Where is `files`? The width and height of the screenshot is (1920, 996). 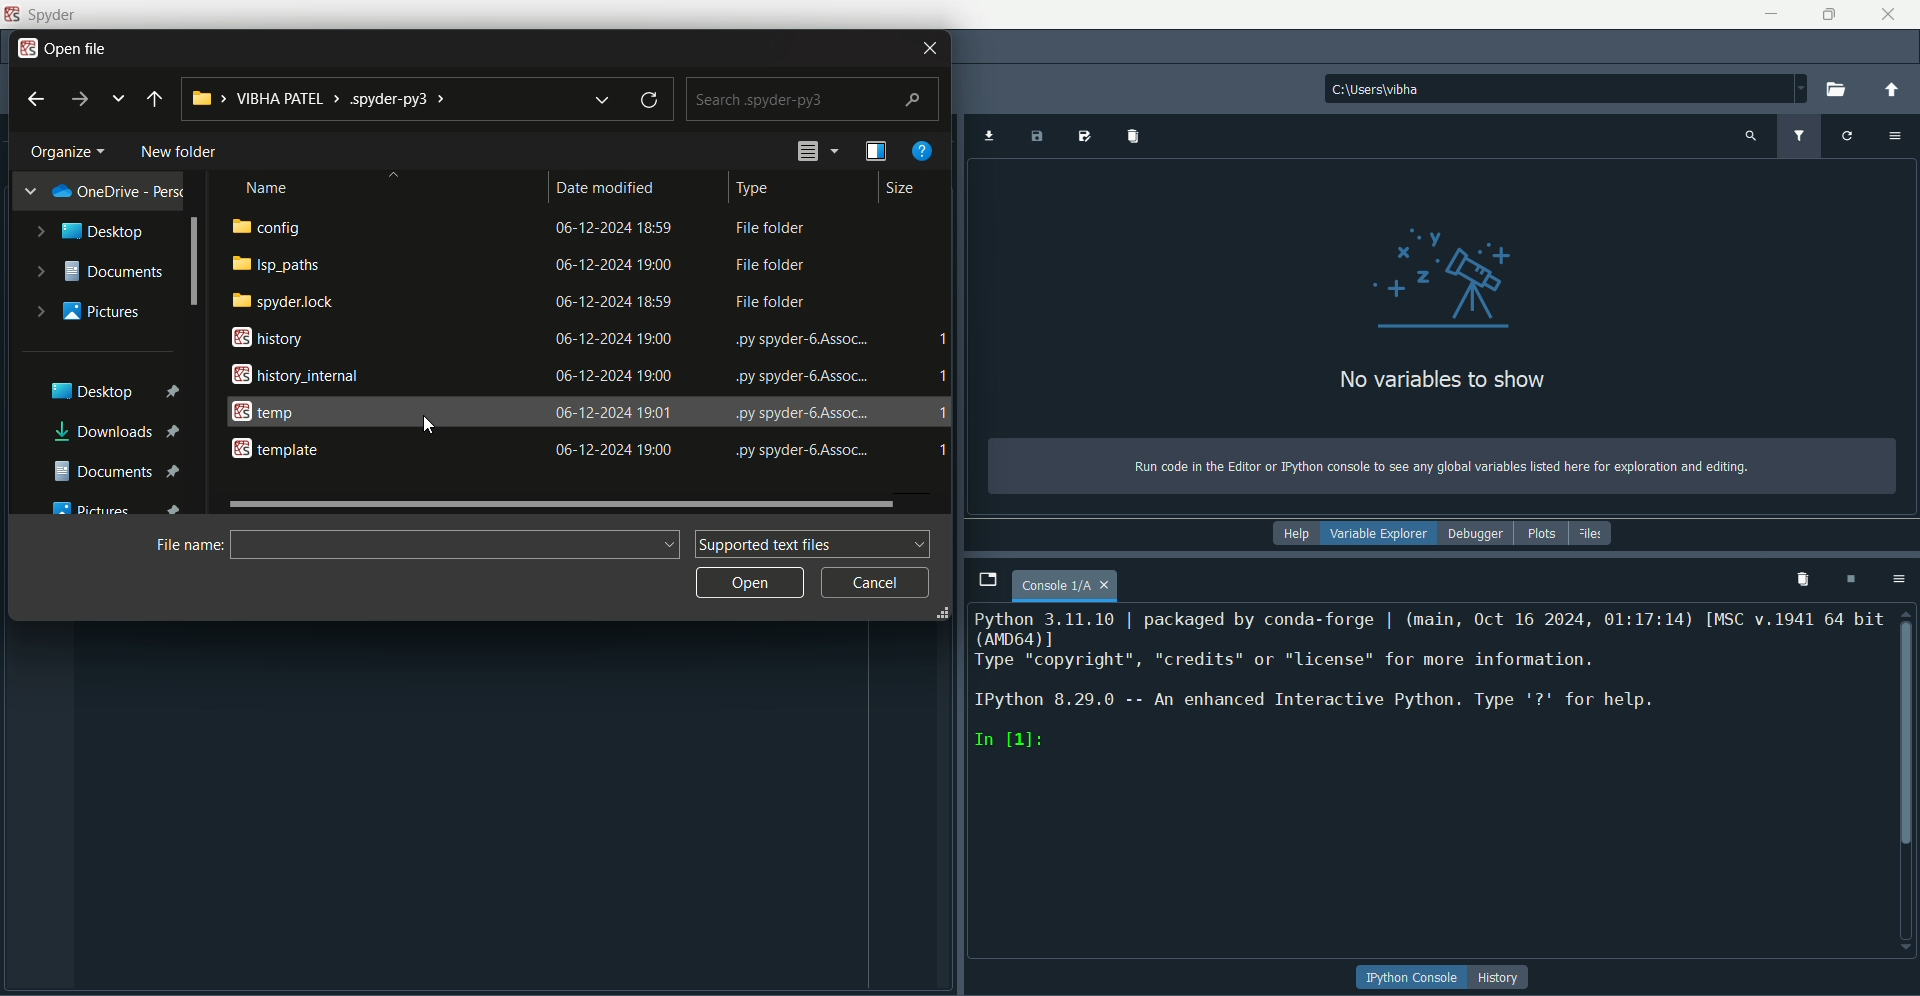 files is located at coordinates (1592, 532).